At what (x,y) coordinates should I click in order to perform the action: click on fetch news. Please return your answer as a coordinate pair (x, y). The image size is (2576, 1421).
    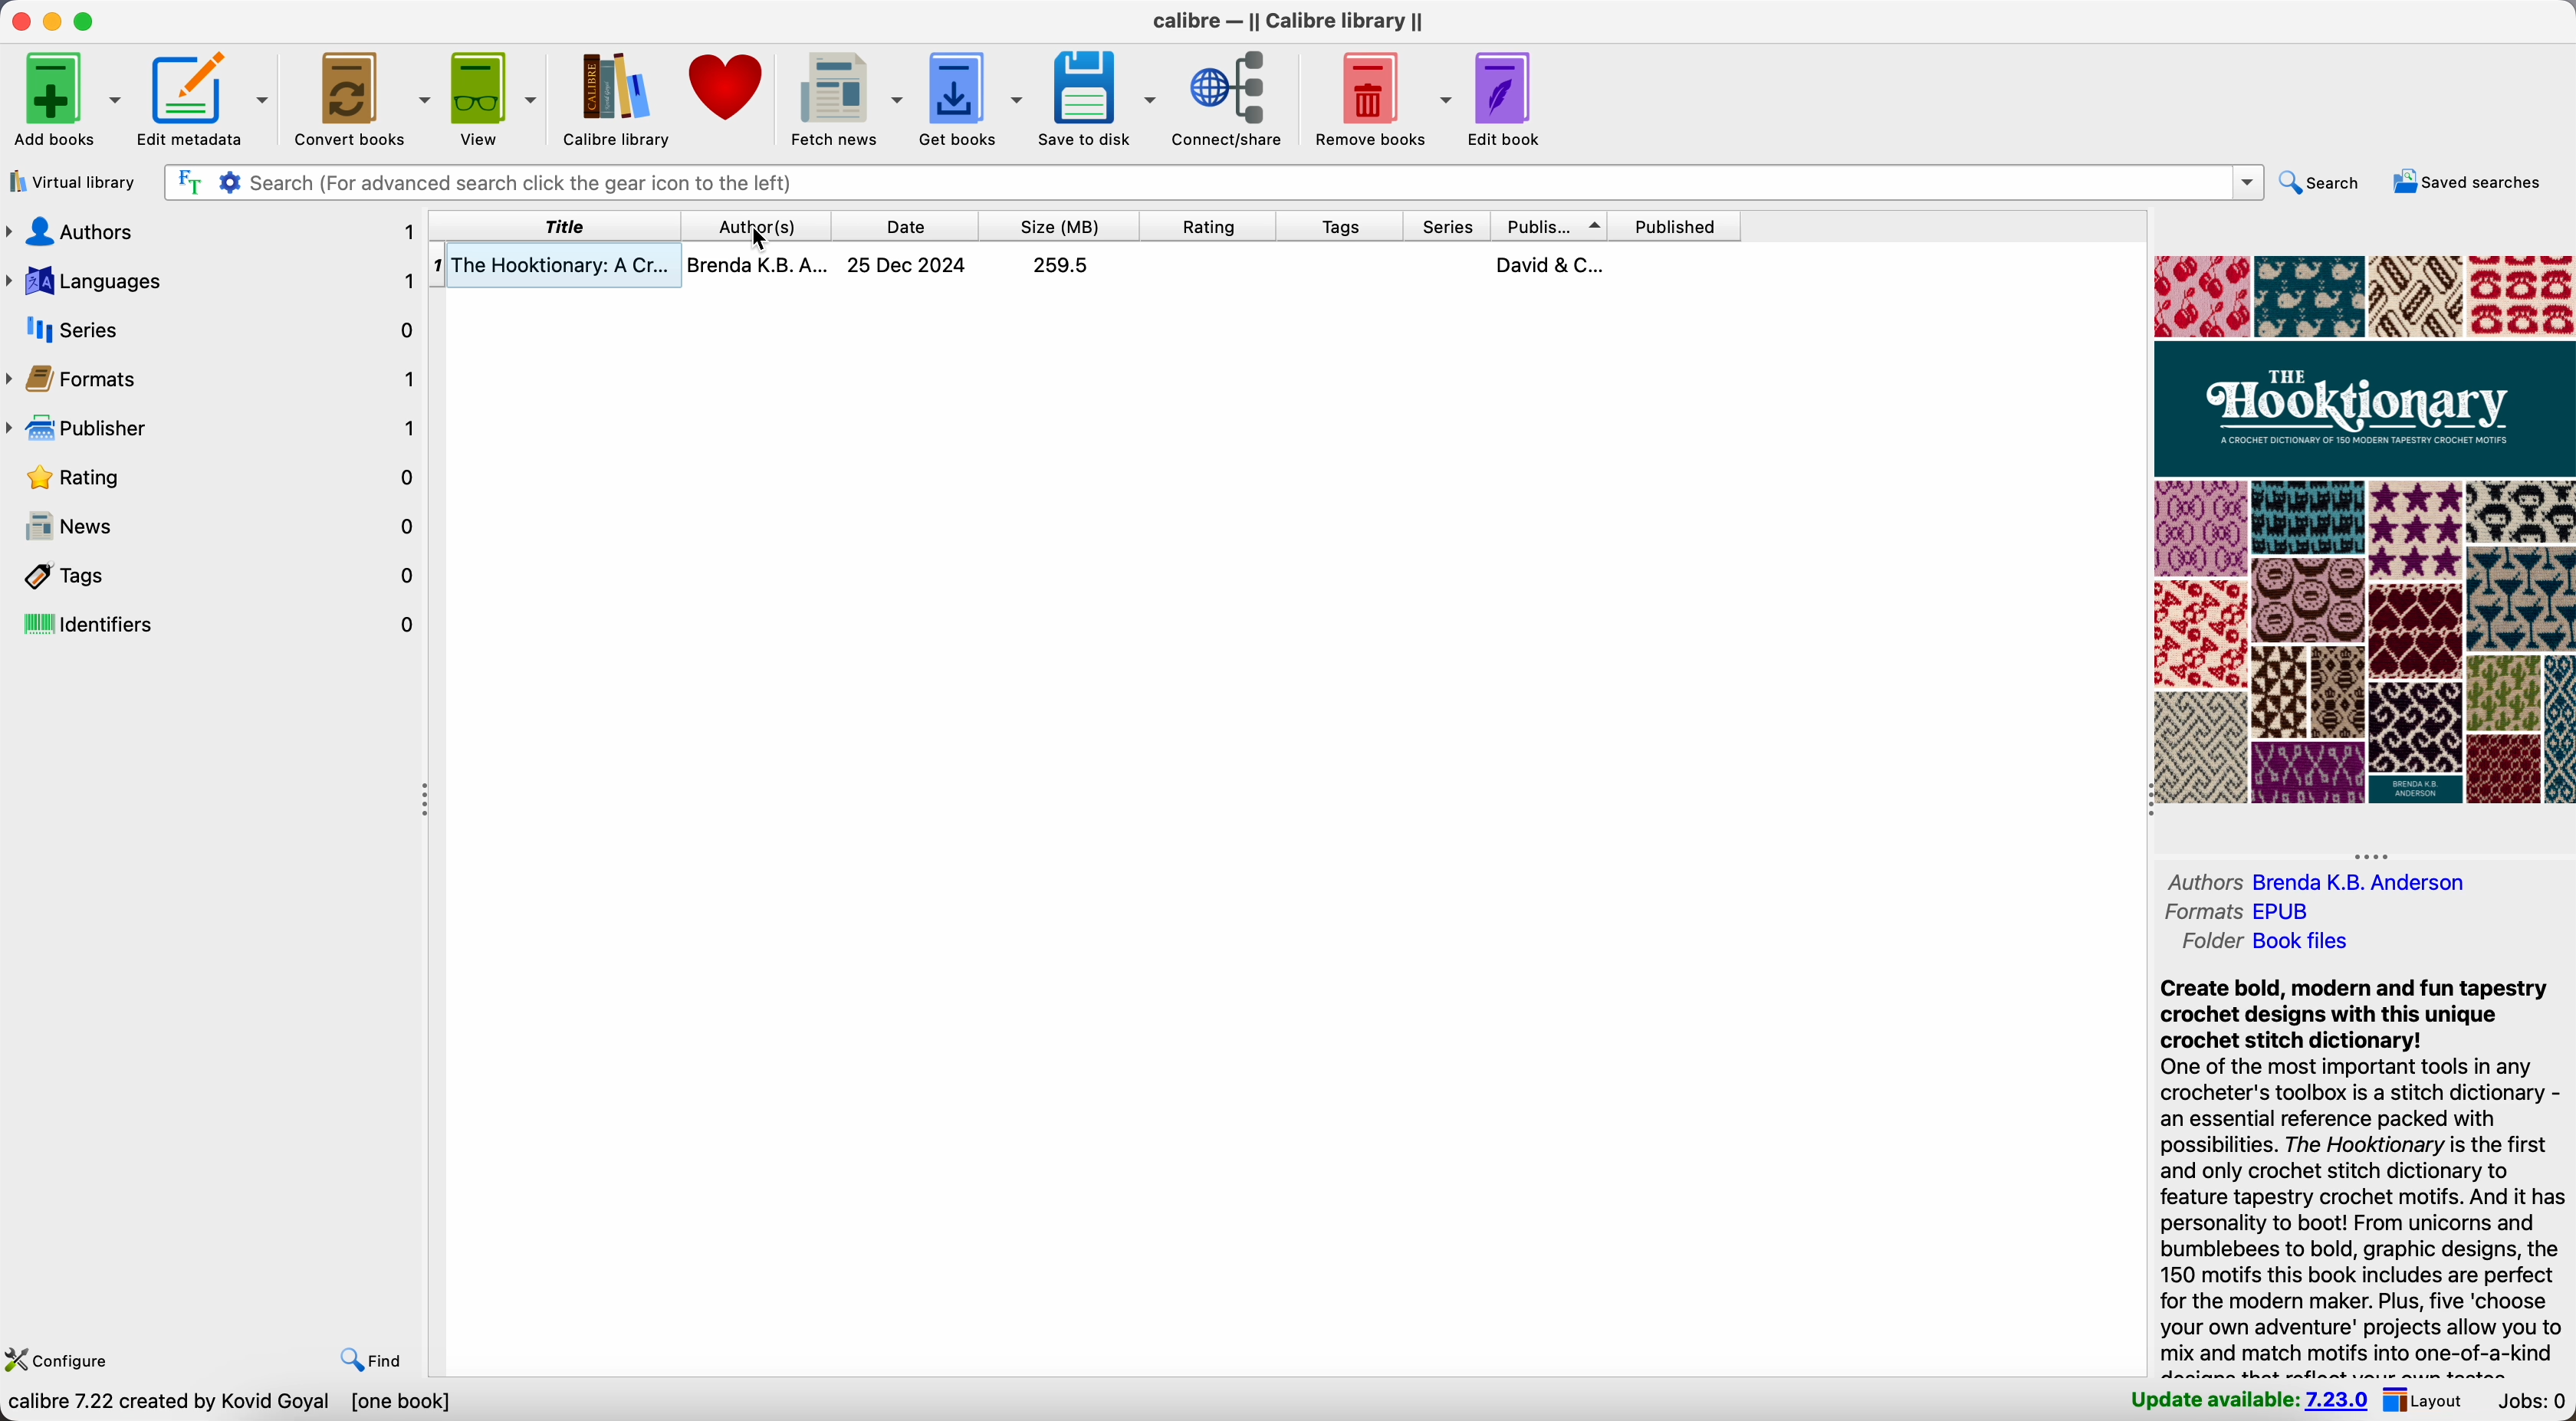
    Looking at the image, I should click on (845, 95).